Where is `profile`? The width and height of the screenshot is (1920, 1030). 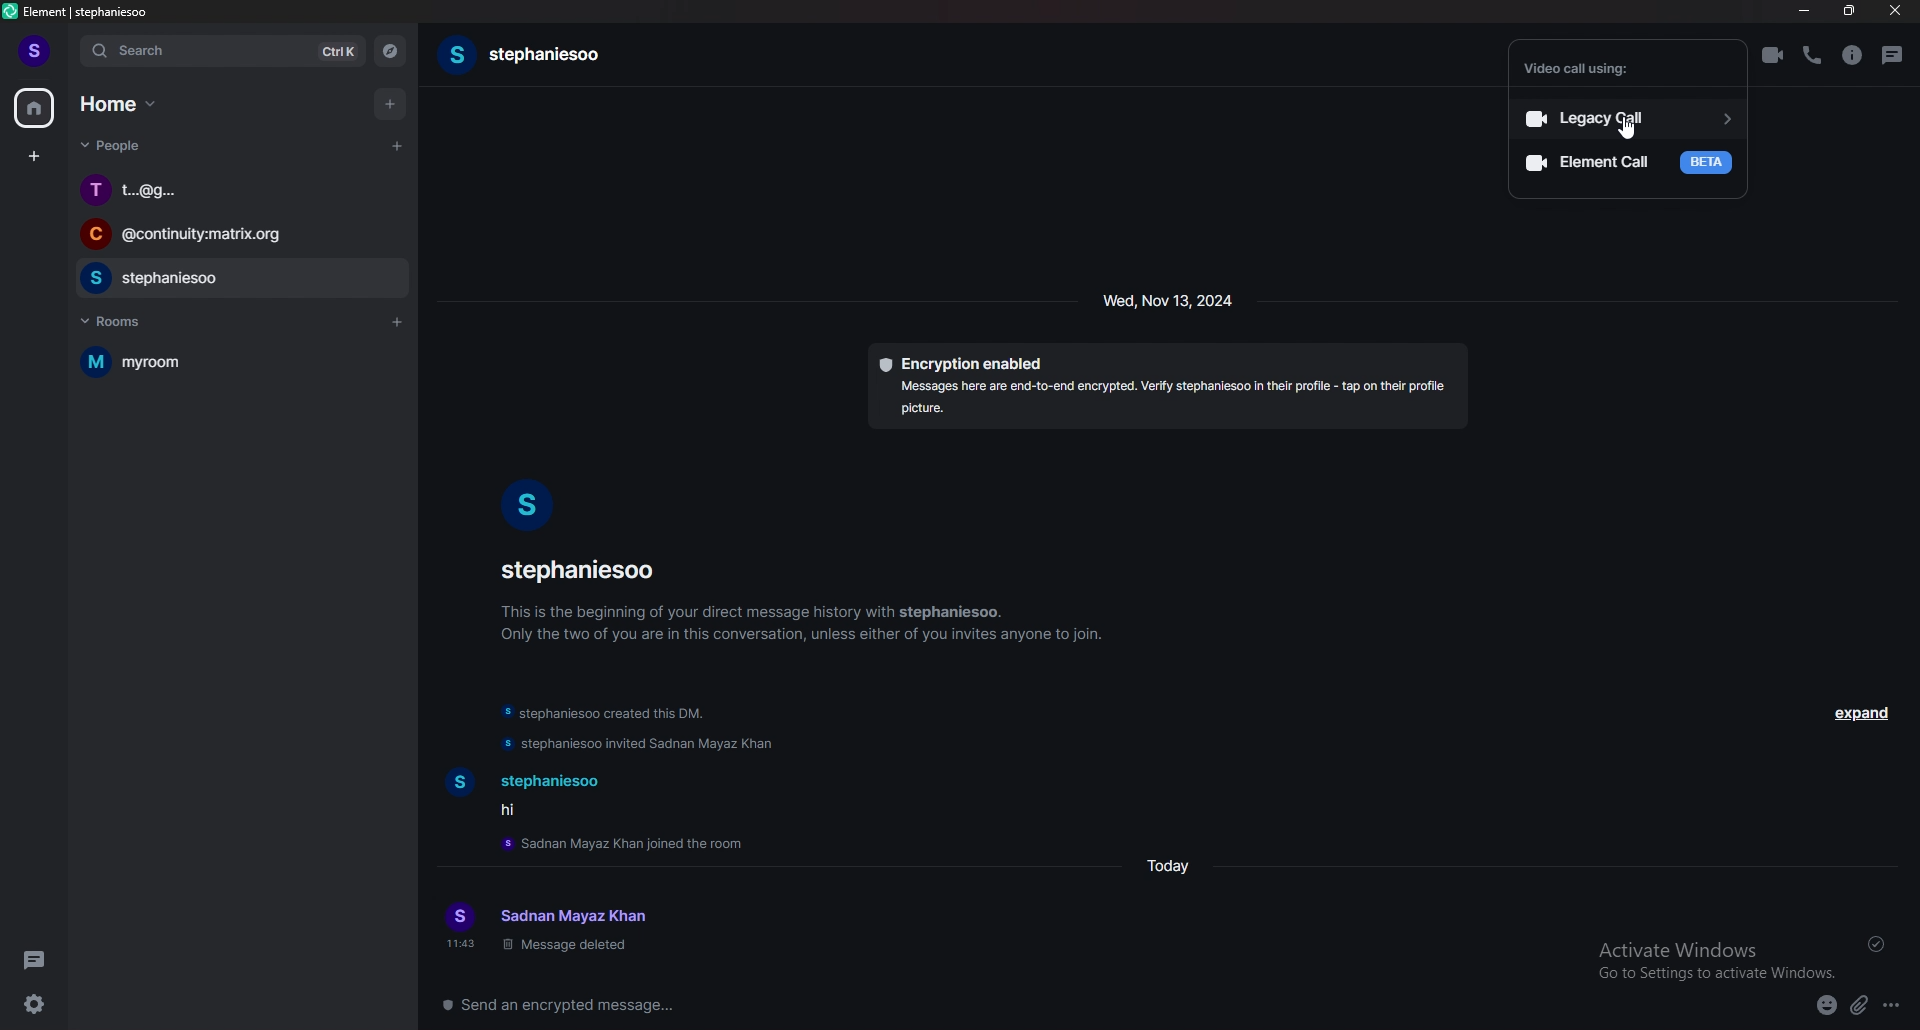
profile is located at coordinates (35, 52).